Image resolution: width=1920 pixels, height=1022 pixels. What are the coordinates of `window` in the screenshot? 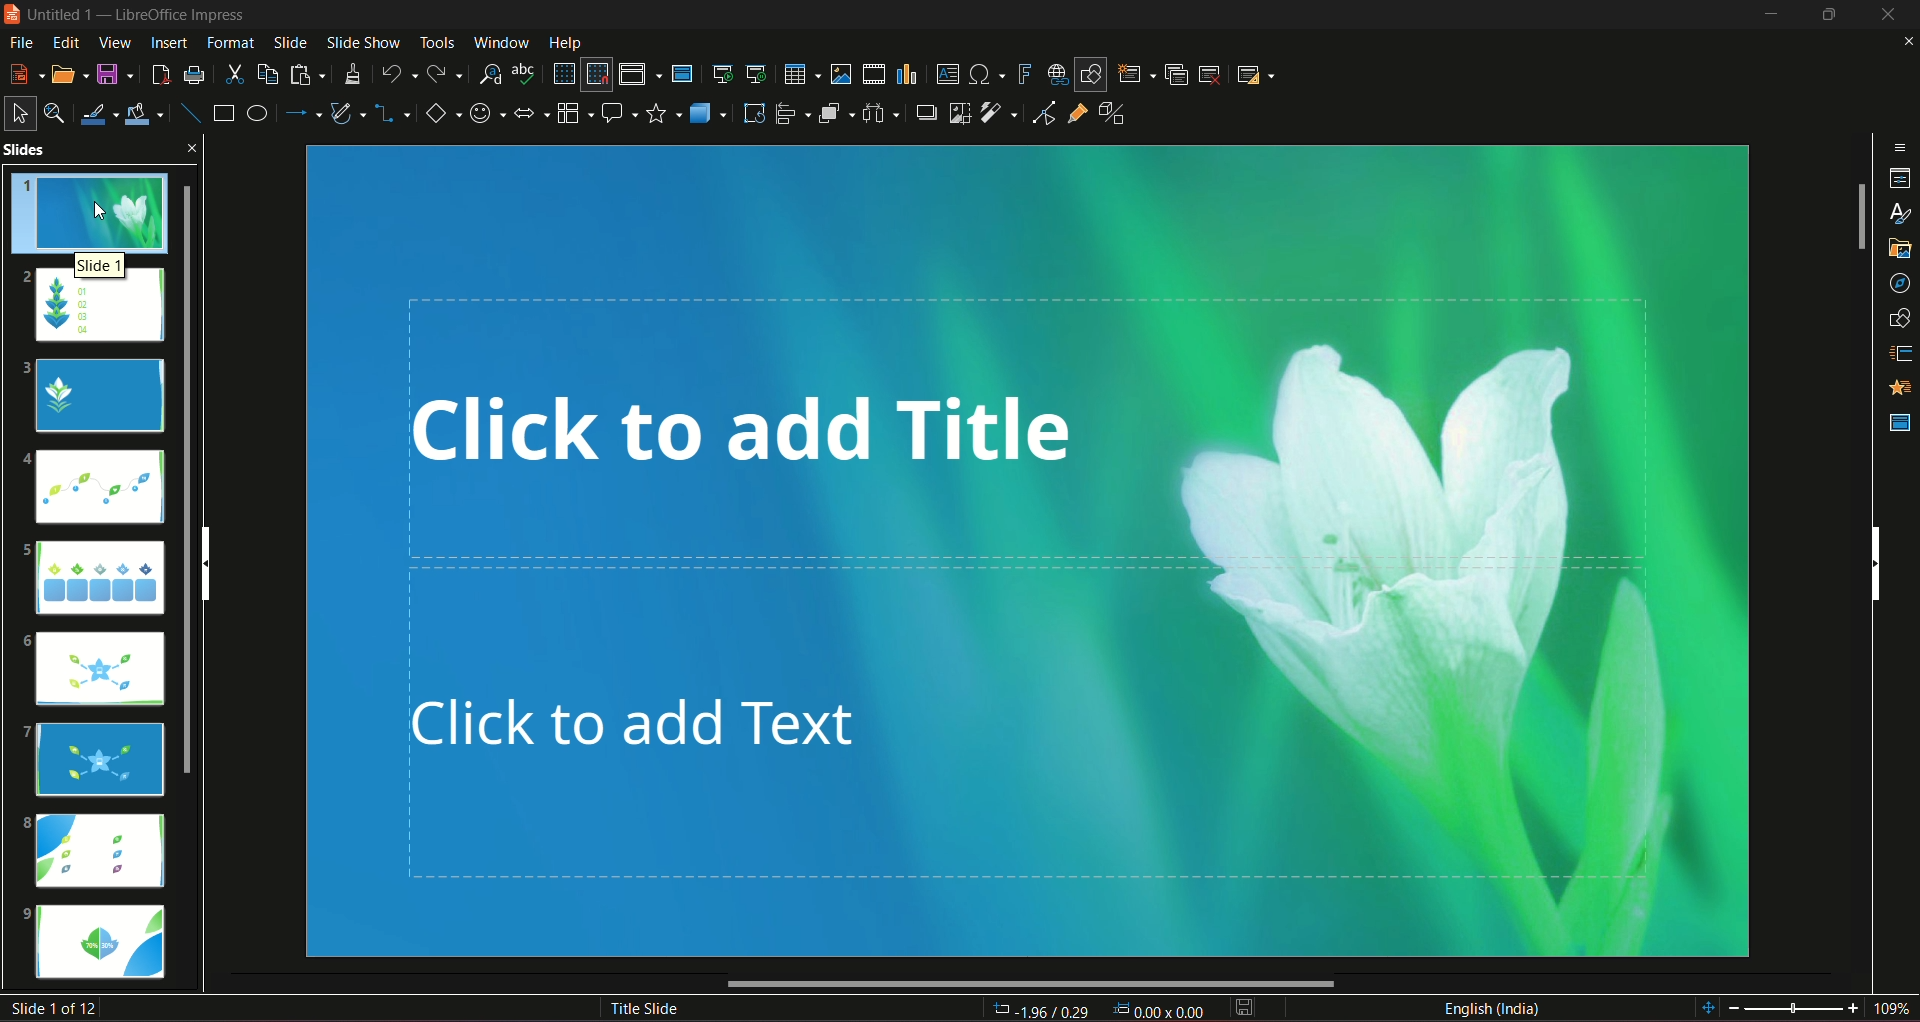 It's located at (503, 40).